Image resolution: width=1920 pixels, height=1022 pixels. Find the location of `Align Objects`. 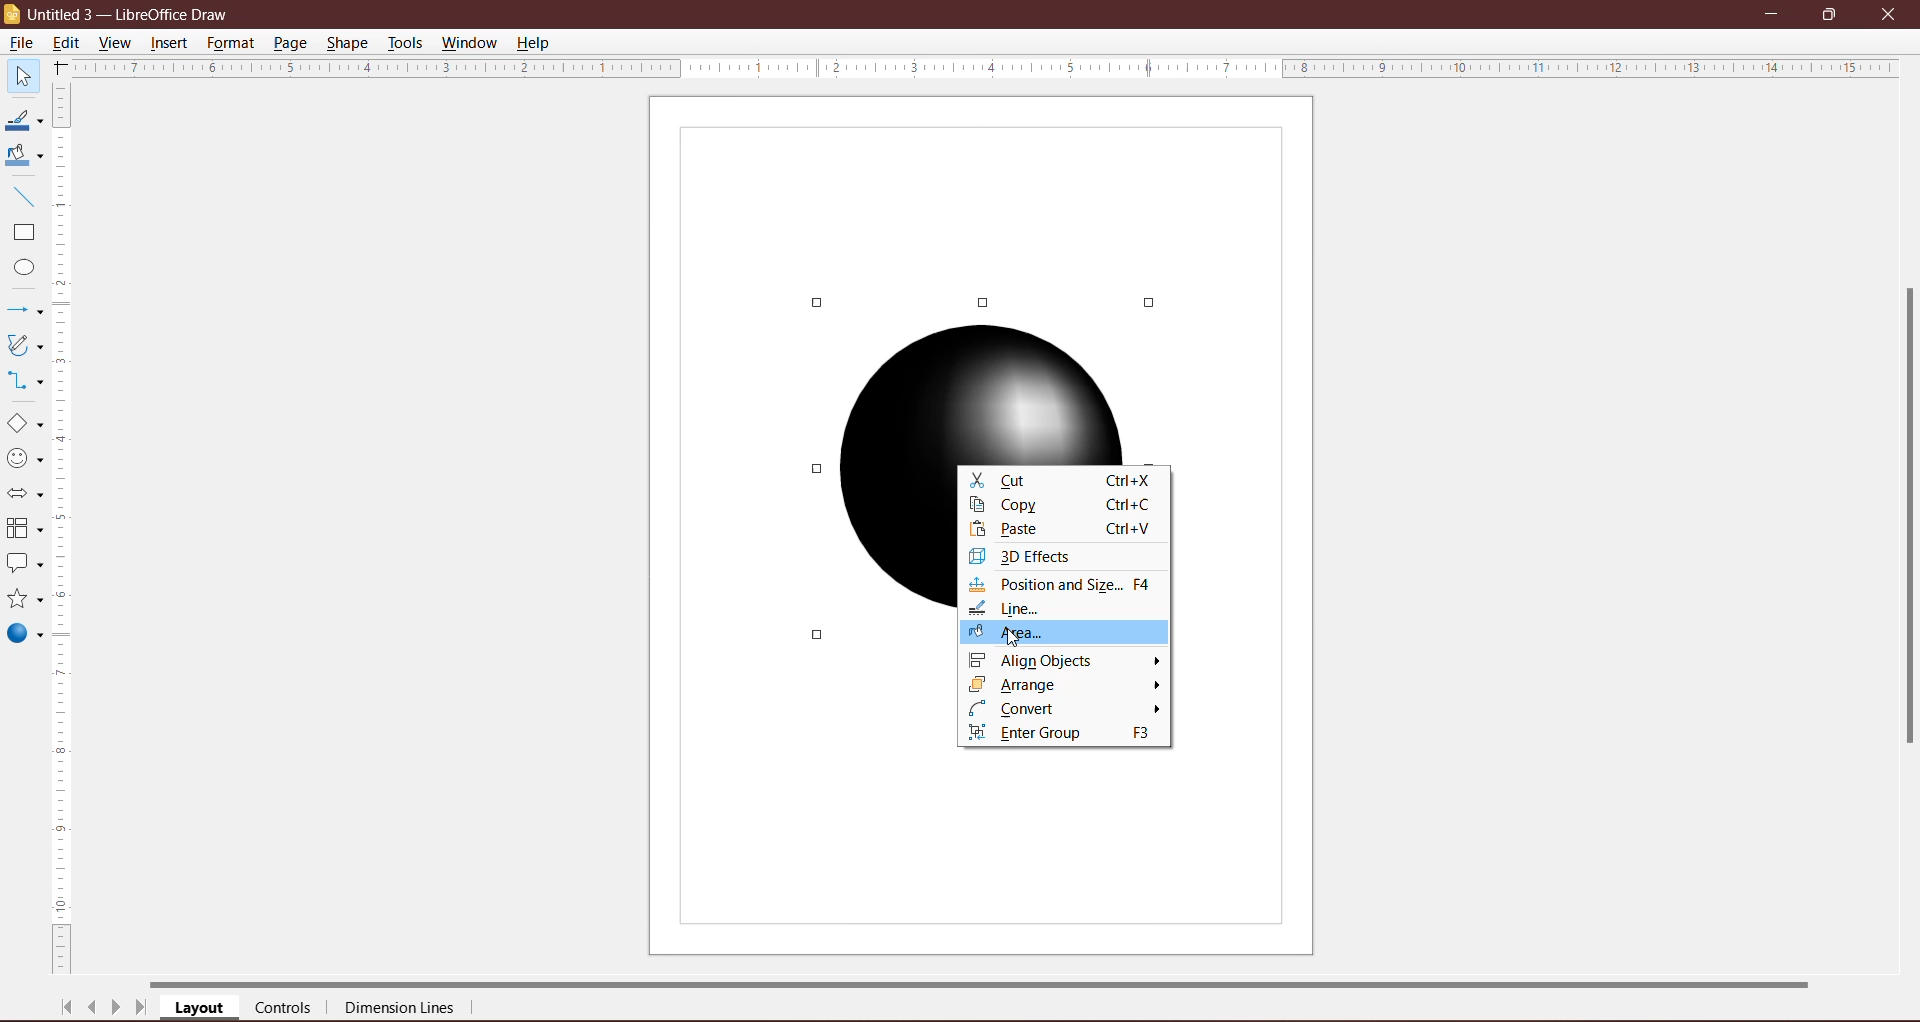

Align Objects is located at coordinates (1066, 662).